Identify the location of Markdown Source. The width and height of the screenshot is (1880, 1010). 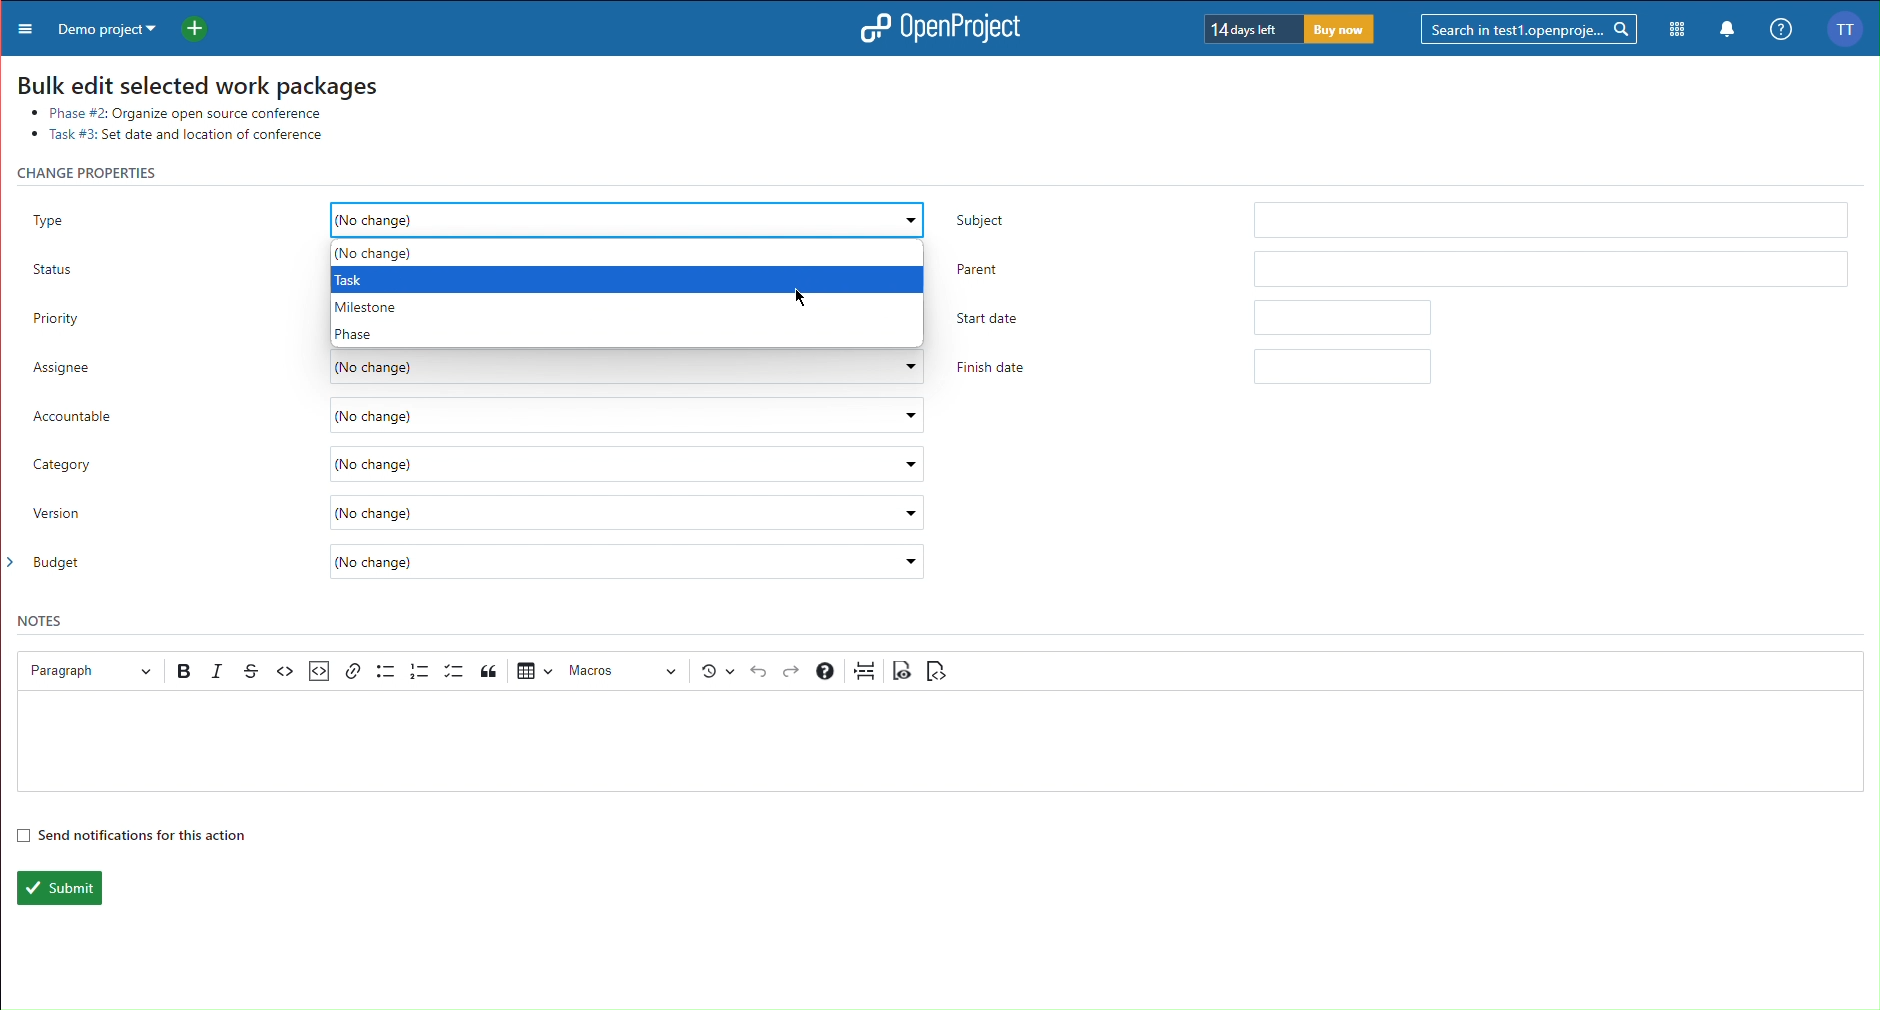
(936, 671).